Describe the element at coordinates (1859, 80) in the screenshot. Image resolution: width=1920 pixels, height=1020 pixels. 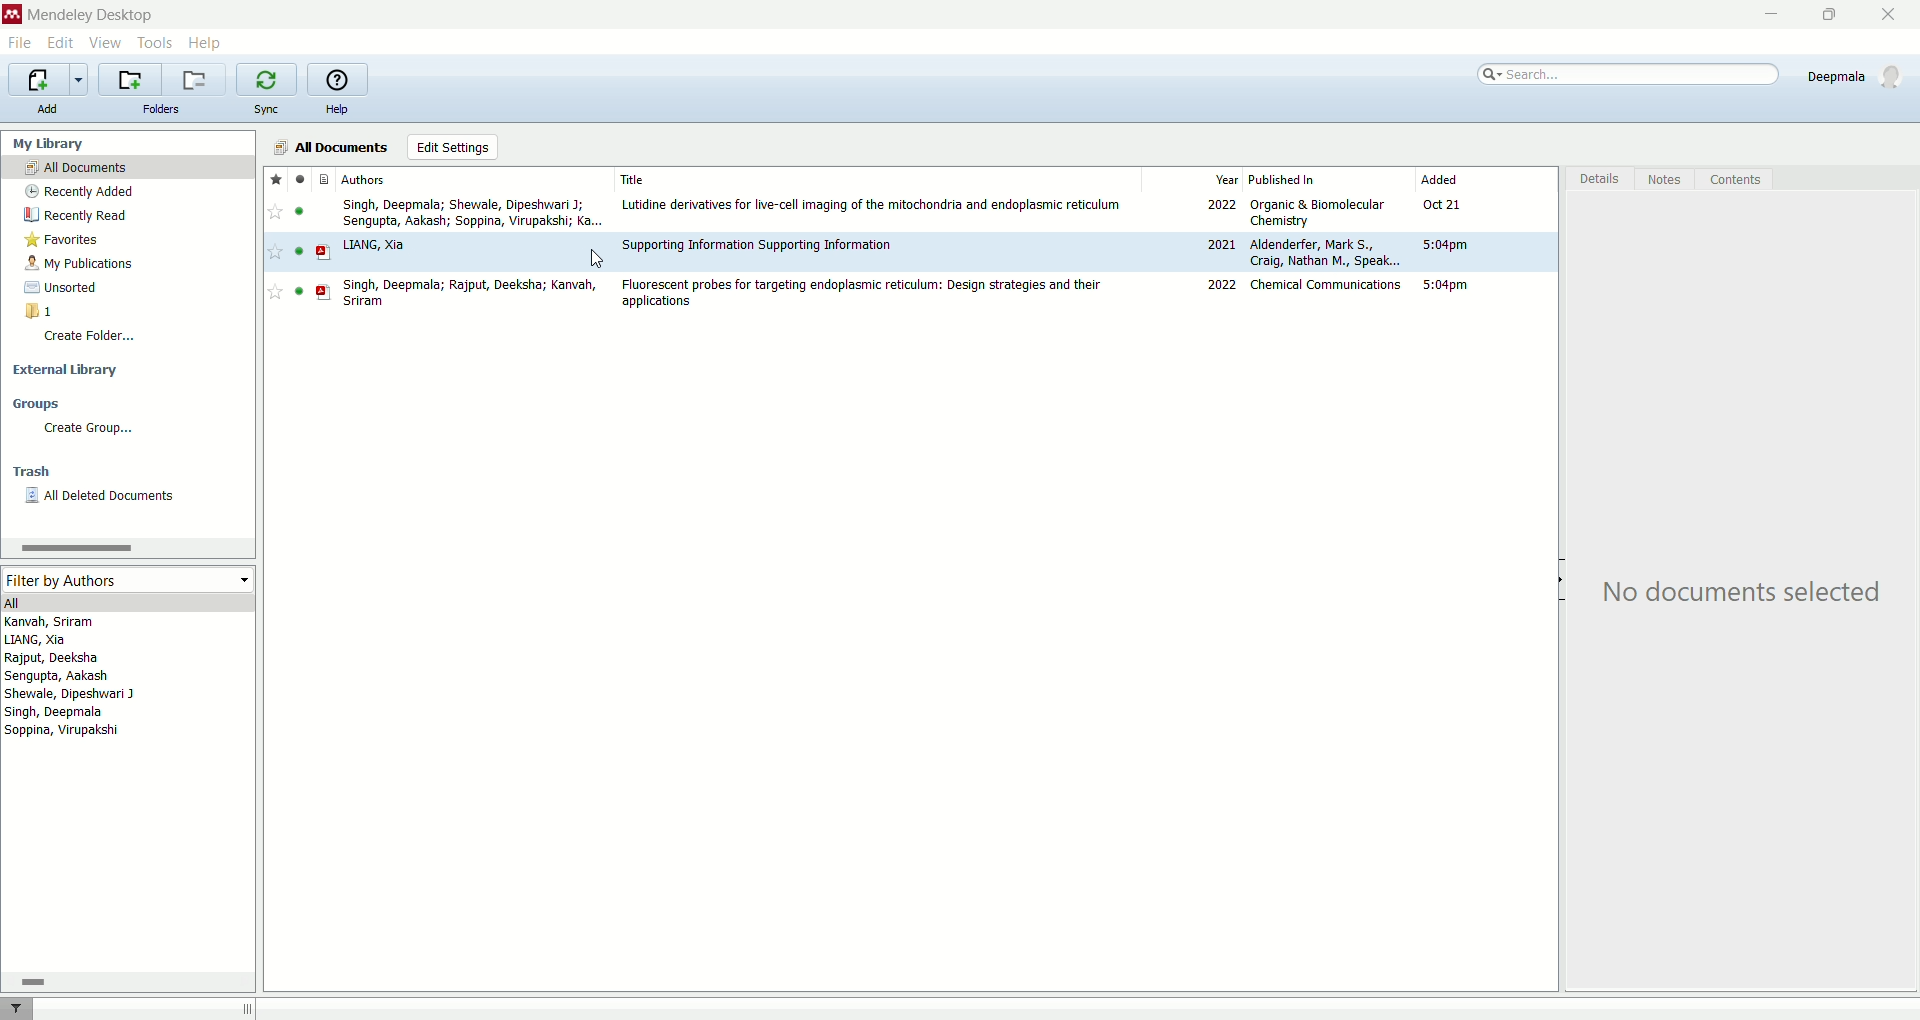
I see `deepmala` at that location.